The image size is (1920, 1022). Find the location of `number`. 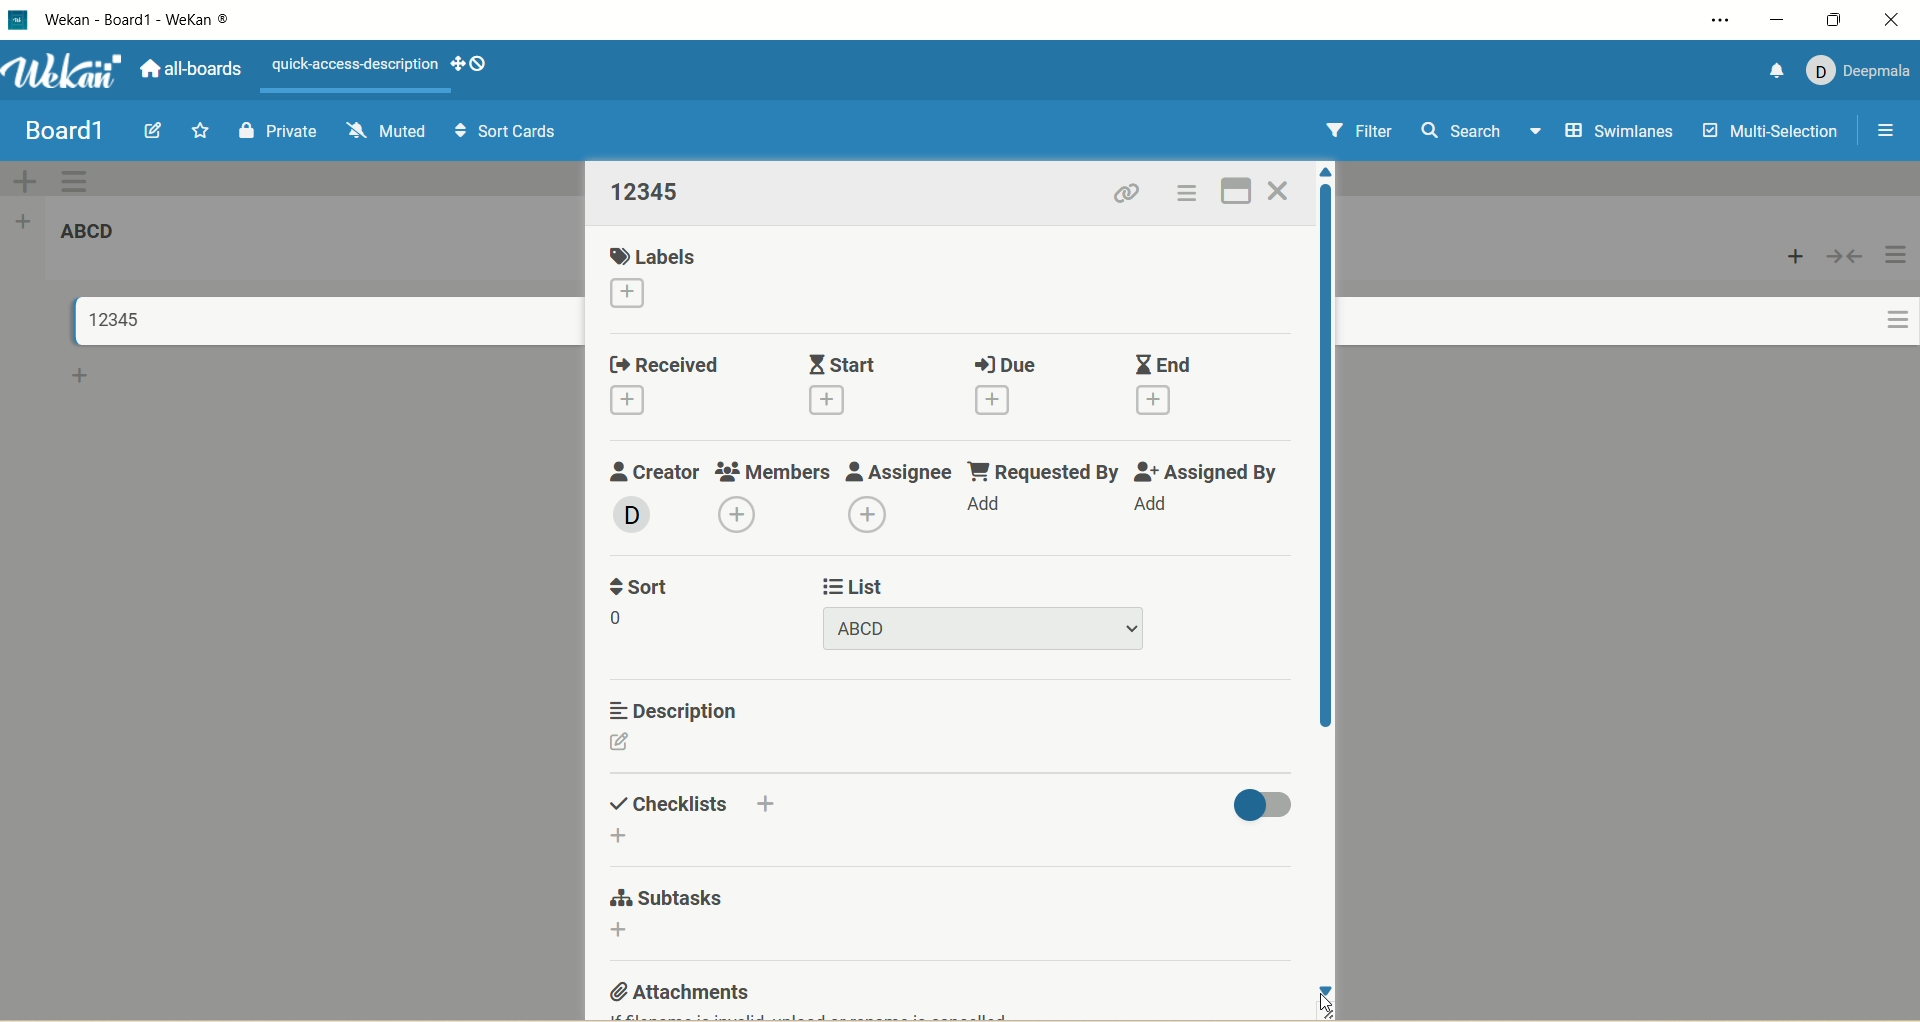

number is located at coordinates (620, 616).